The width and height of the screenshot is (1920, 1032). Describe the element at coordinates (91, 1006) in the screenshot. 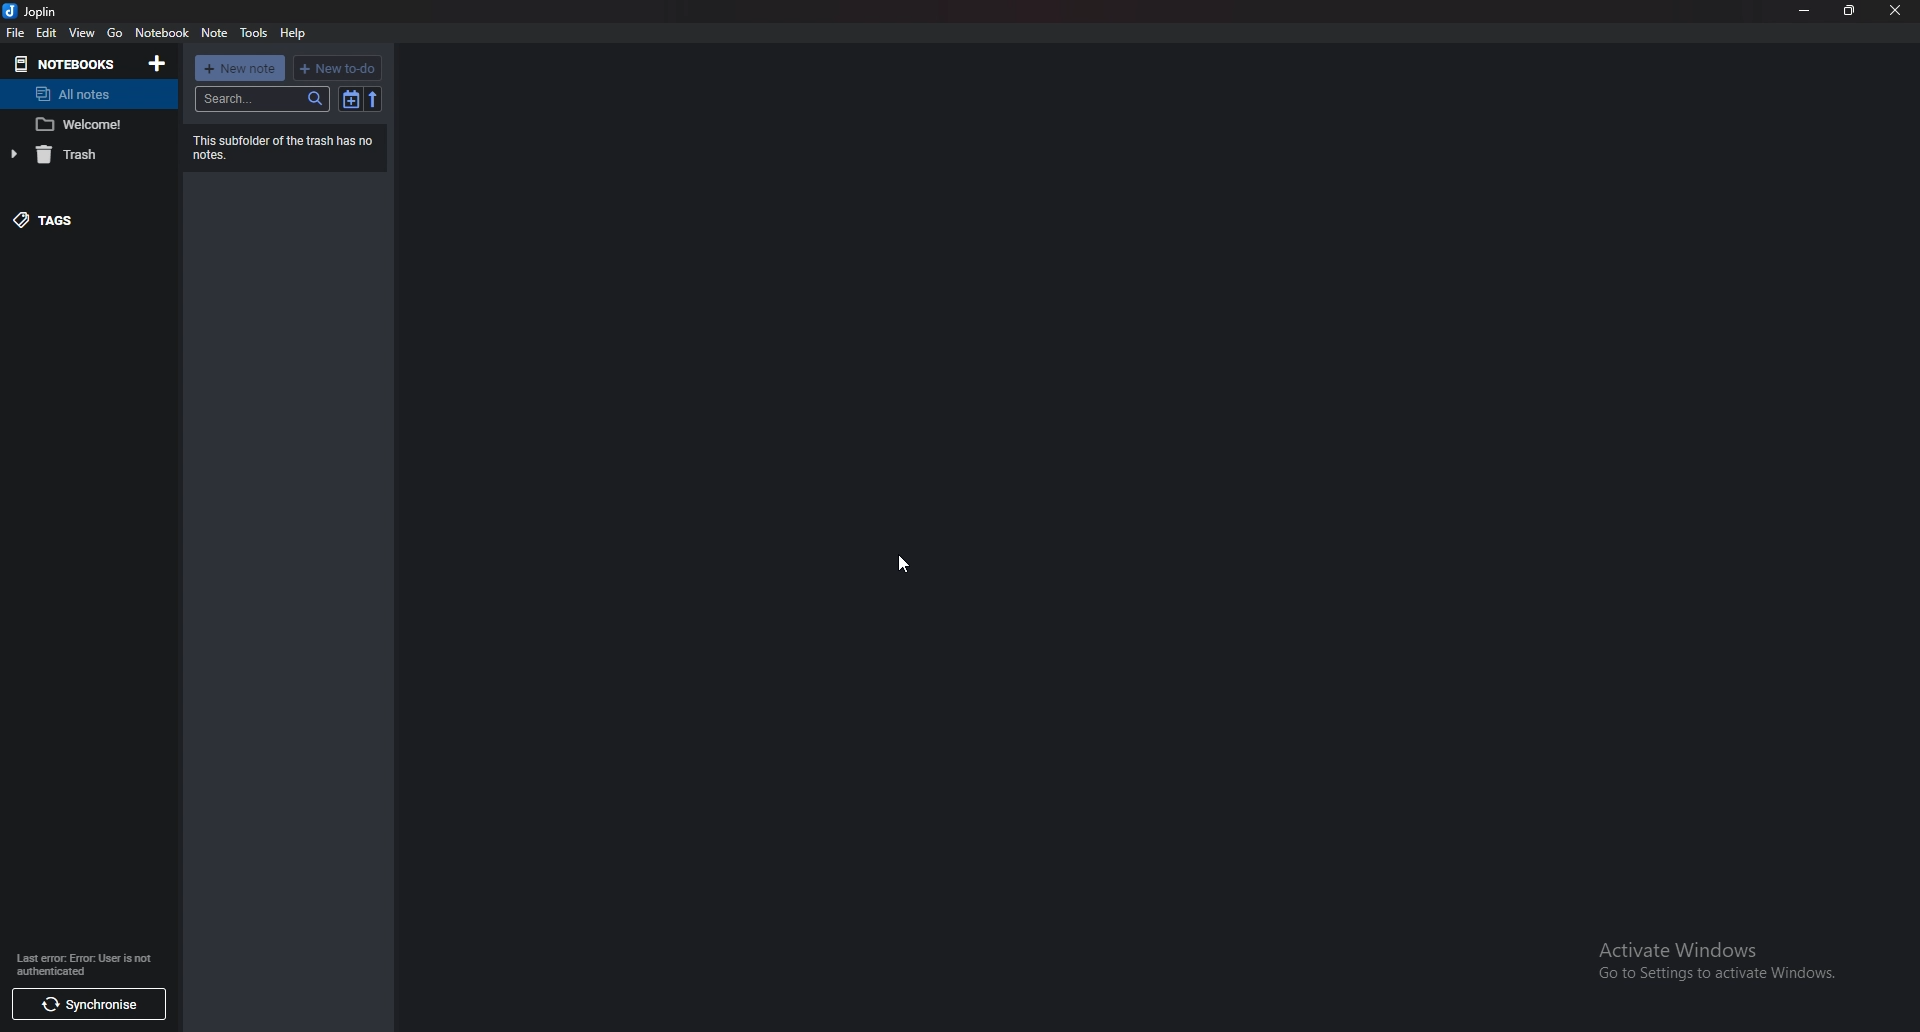

I see `Synchronize` at that location.